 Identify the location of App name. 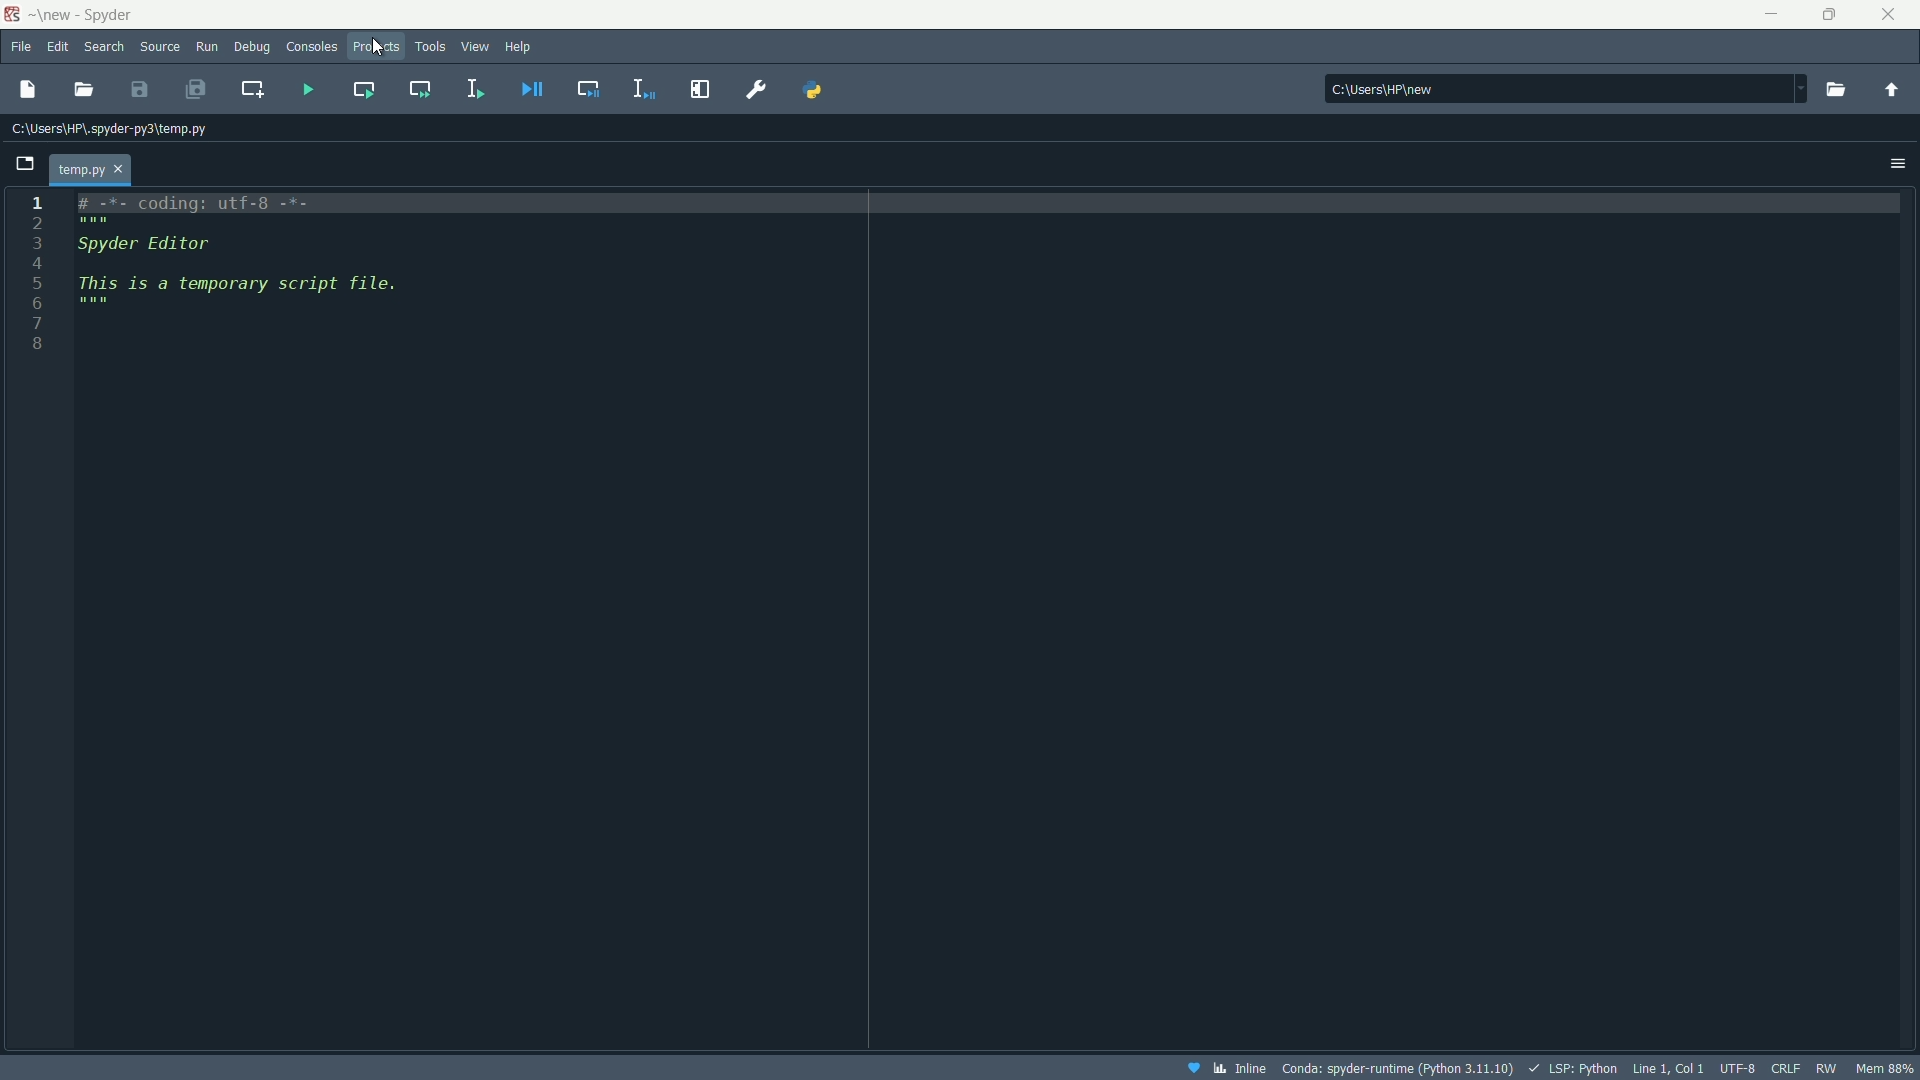
(89, 15).